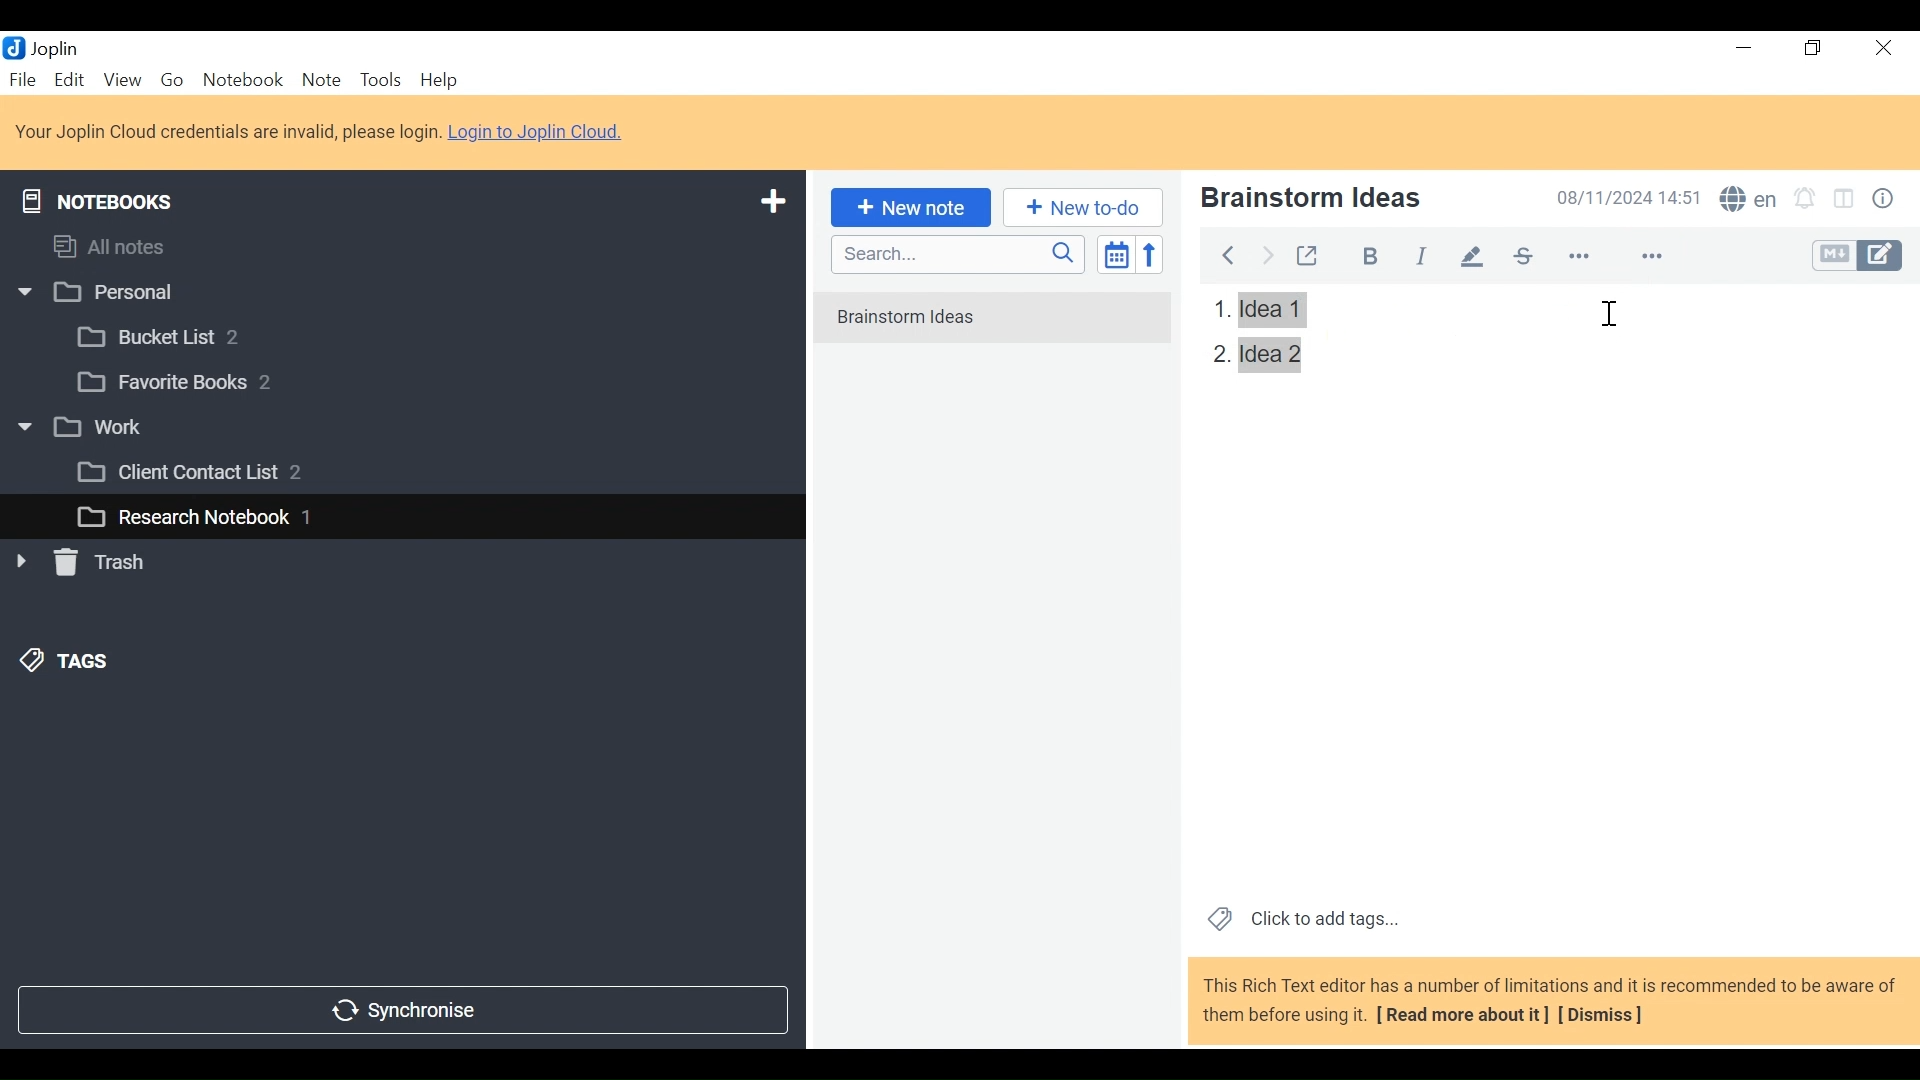 This screenshot has width=1920, height=1080. I want to click on Back, so click(1227, 252).